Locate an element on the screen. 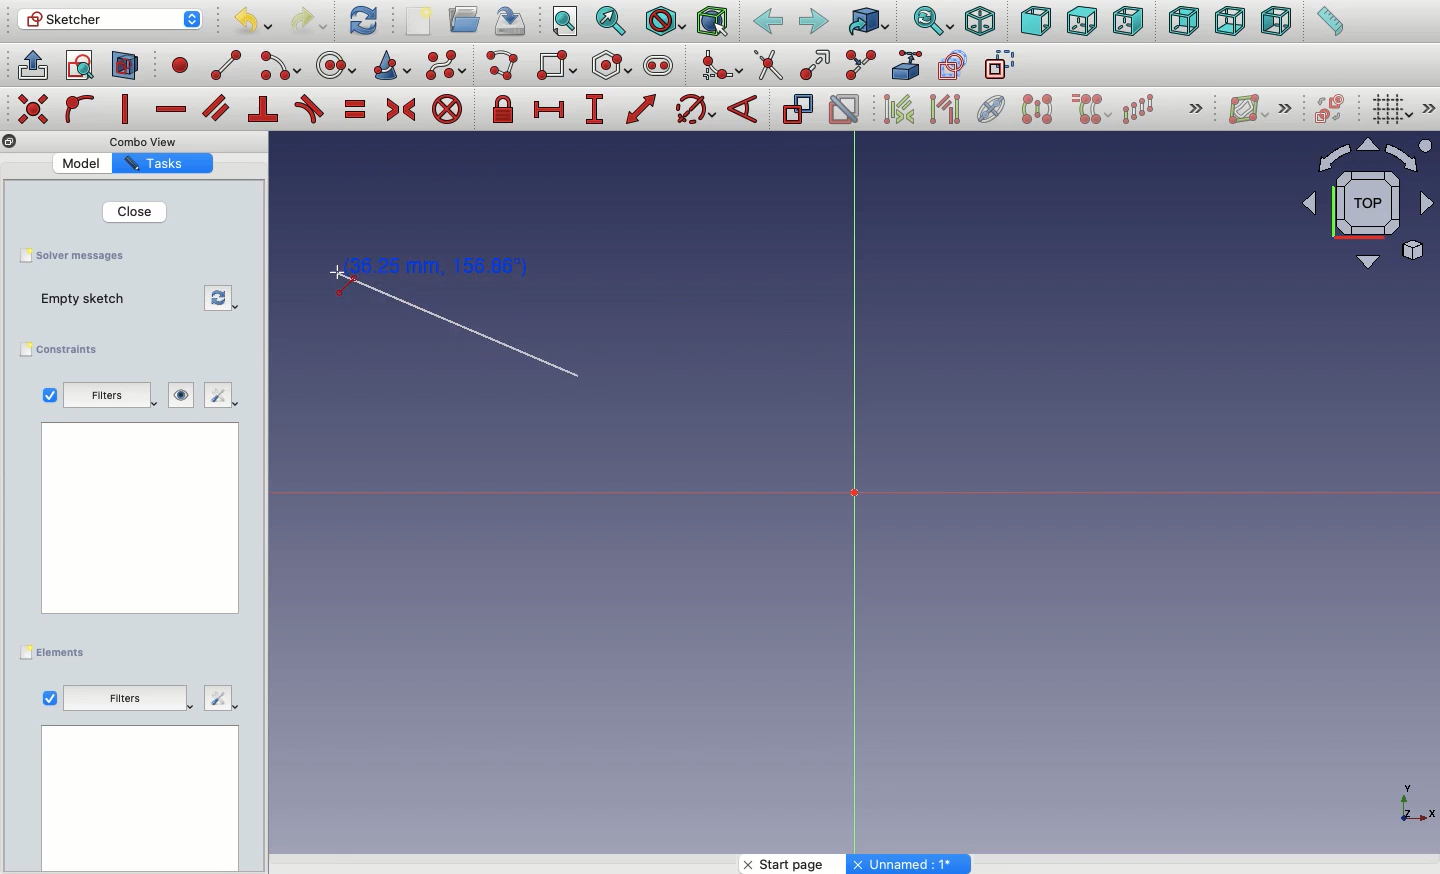 The width and height of the screenshot is (1440, 874). Constrain horizontally is located at coordinates (170, 111).